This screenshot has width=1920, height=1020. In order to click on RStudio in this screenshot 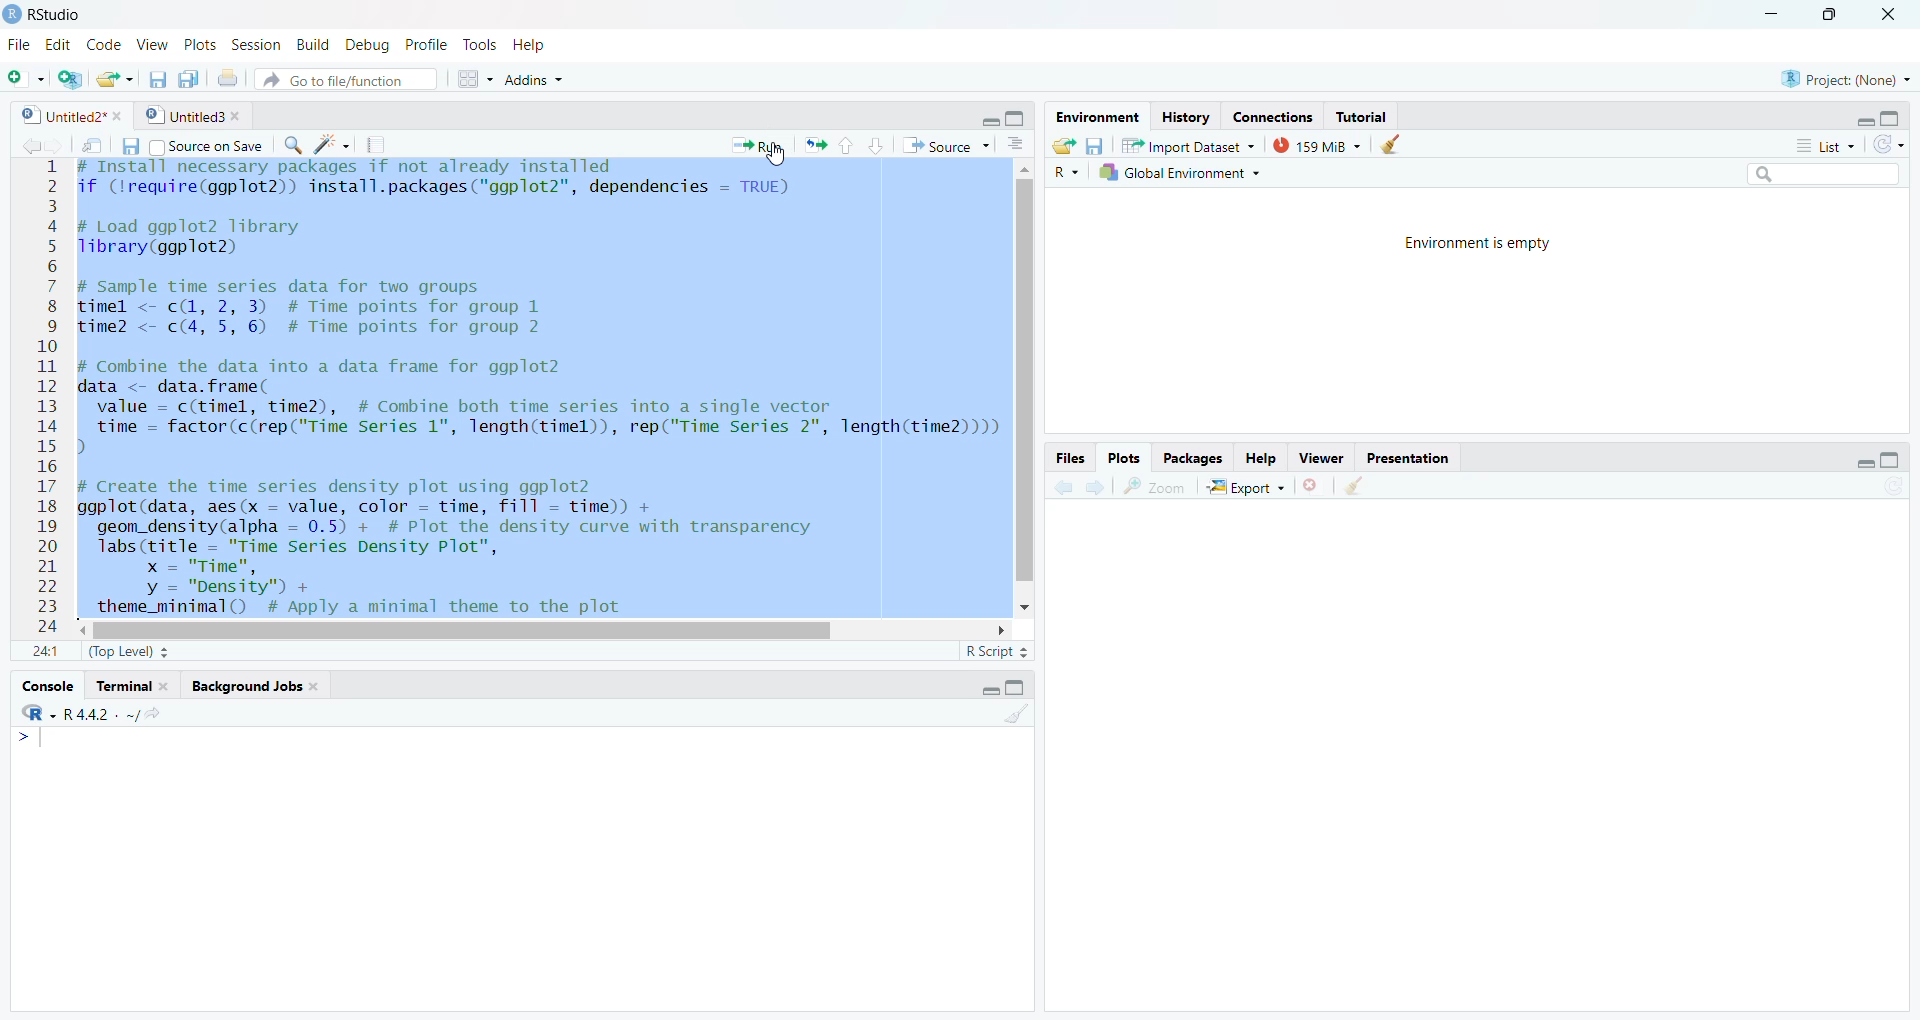, I will do `click(46, 15)`.